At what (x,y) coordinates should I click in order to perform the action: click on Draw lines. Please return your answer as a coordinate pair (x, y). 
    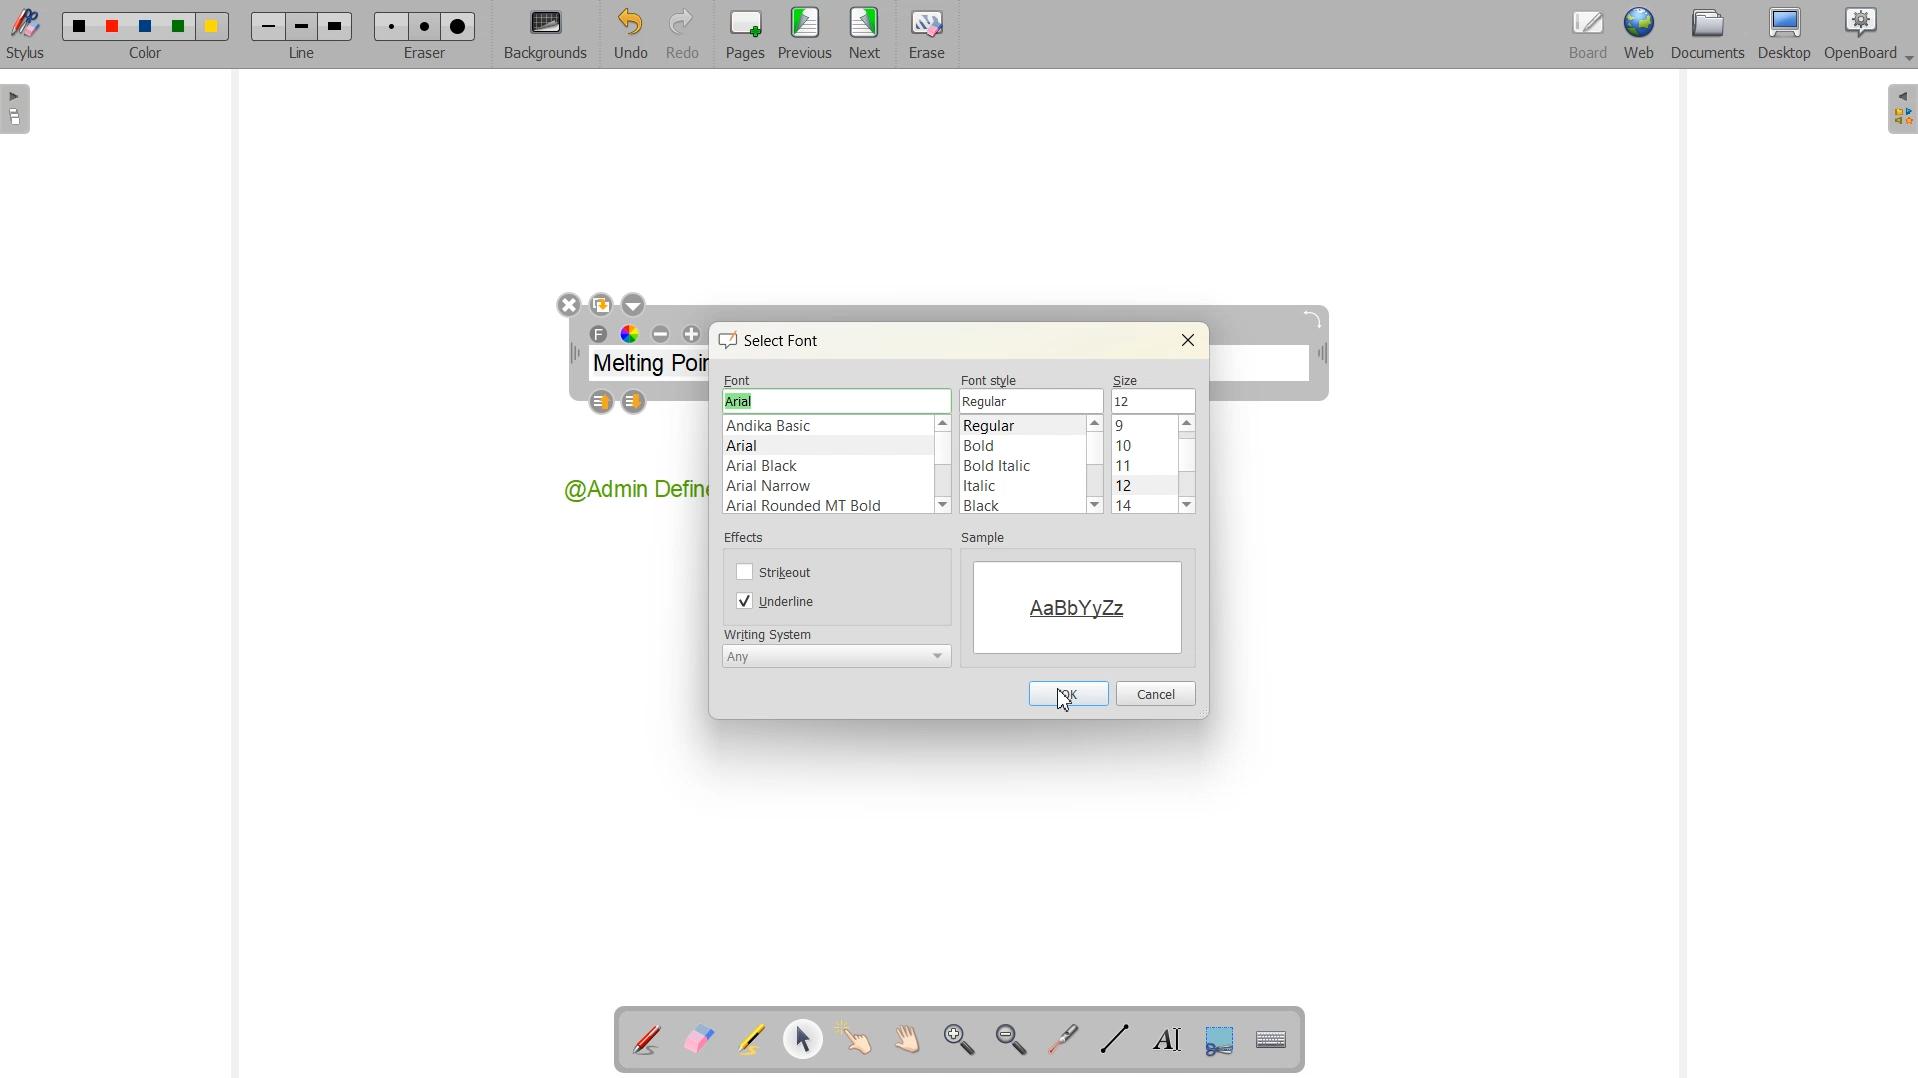
    Looking at the image, I should click on (1114, 1039).